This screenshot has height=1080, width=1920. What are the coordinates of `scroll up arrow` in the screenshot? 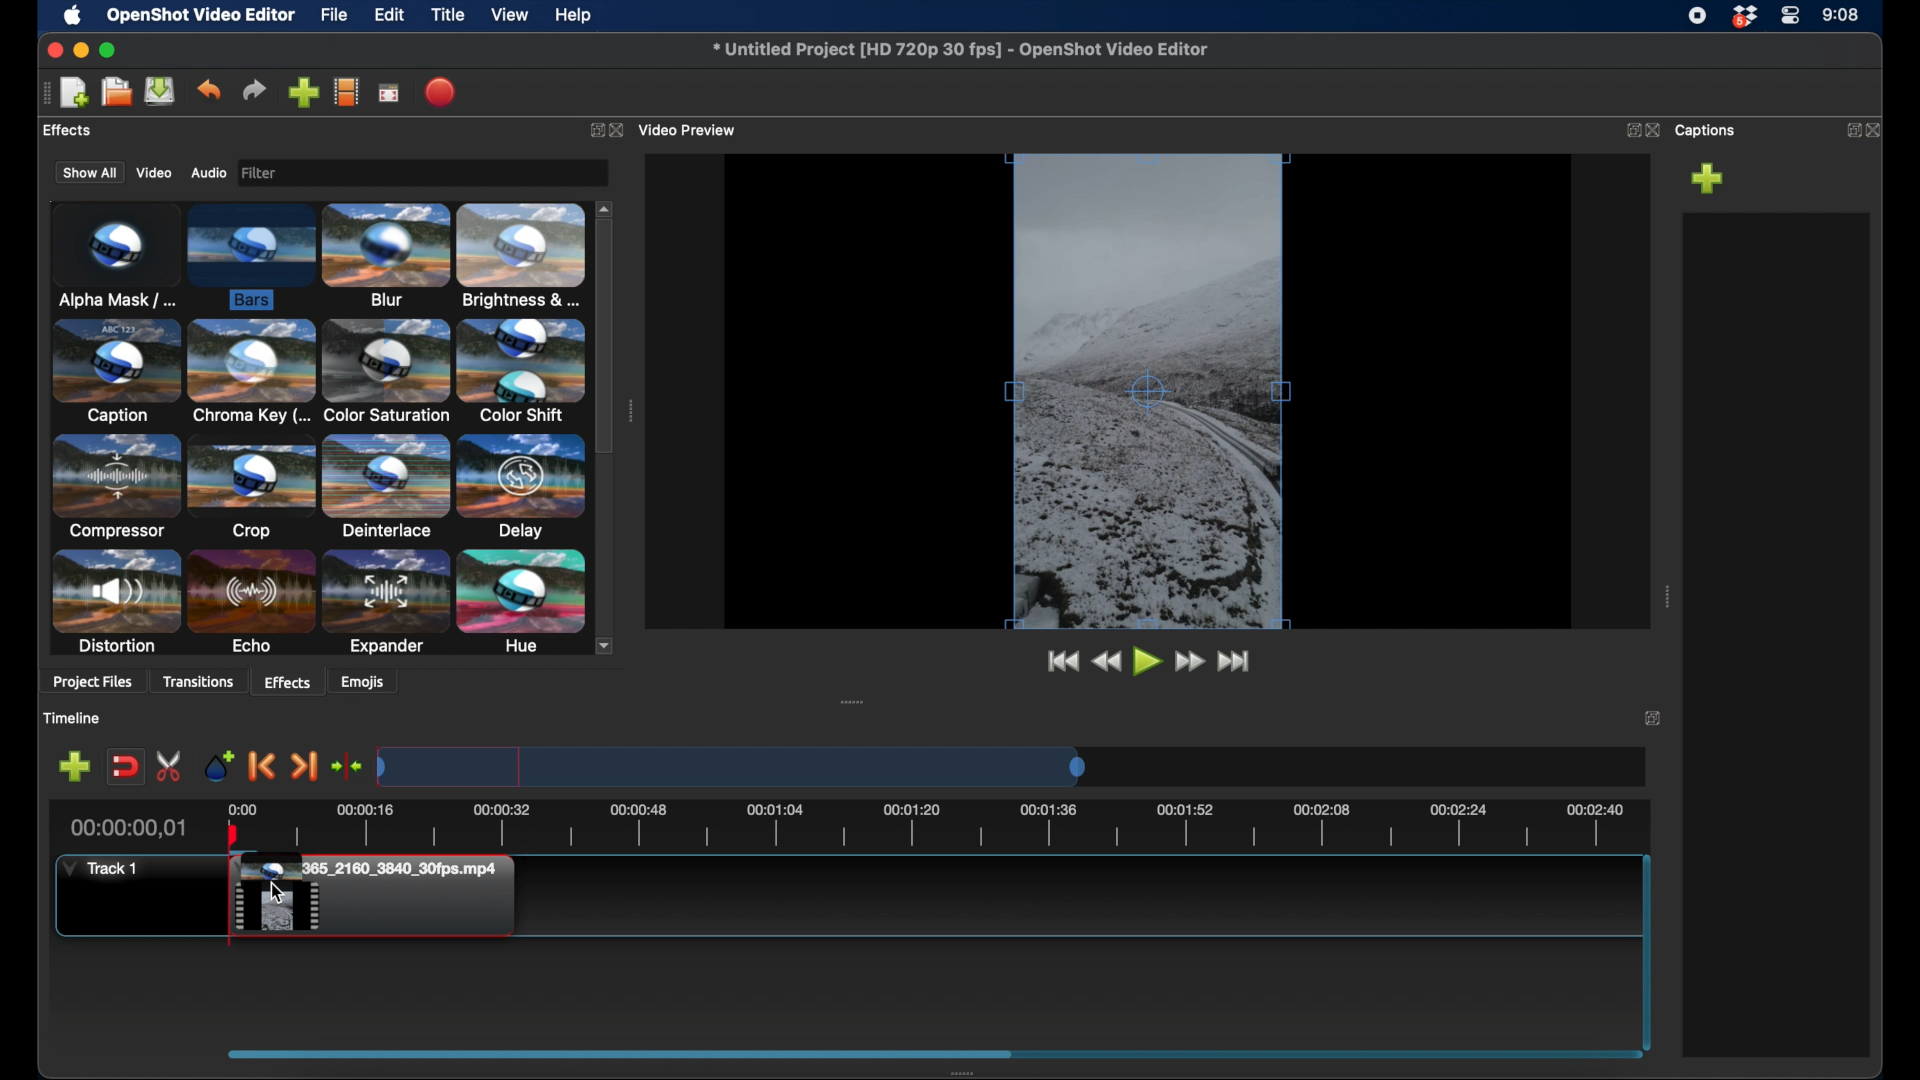 It's located at (606, 206).